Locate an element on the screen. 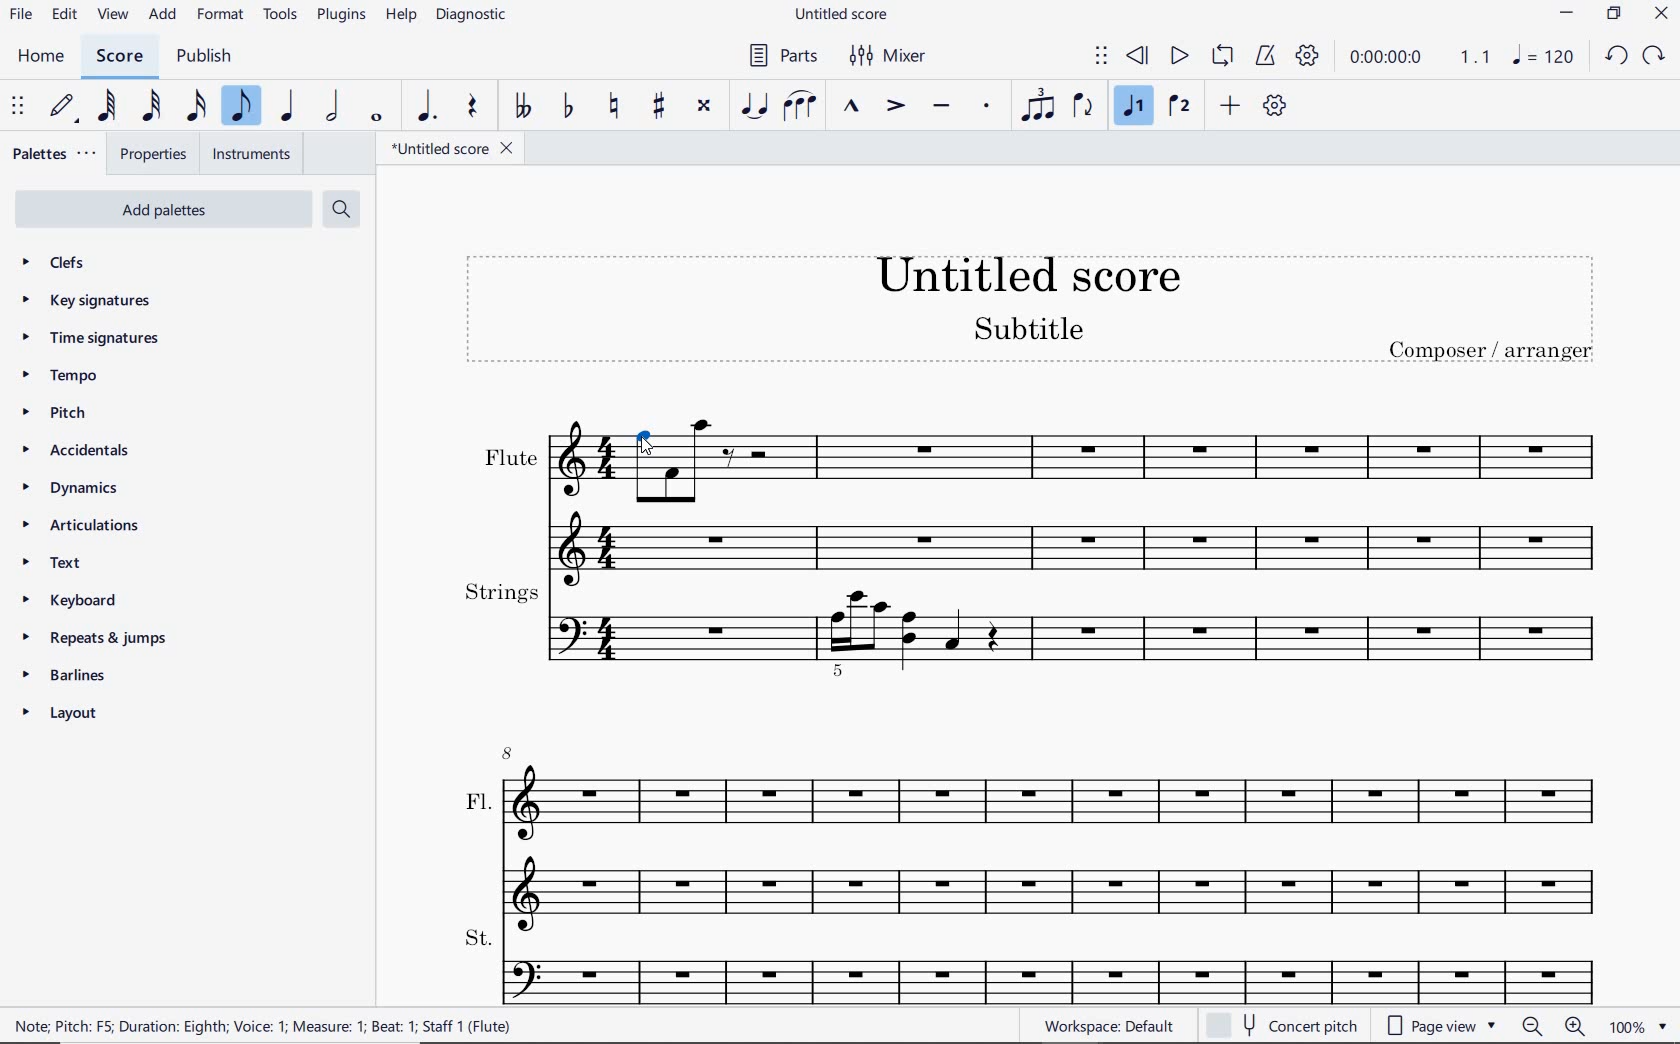 The image size is (1680, 1044). MARCATO is located at coordinates (853, 107).